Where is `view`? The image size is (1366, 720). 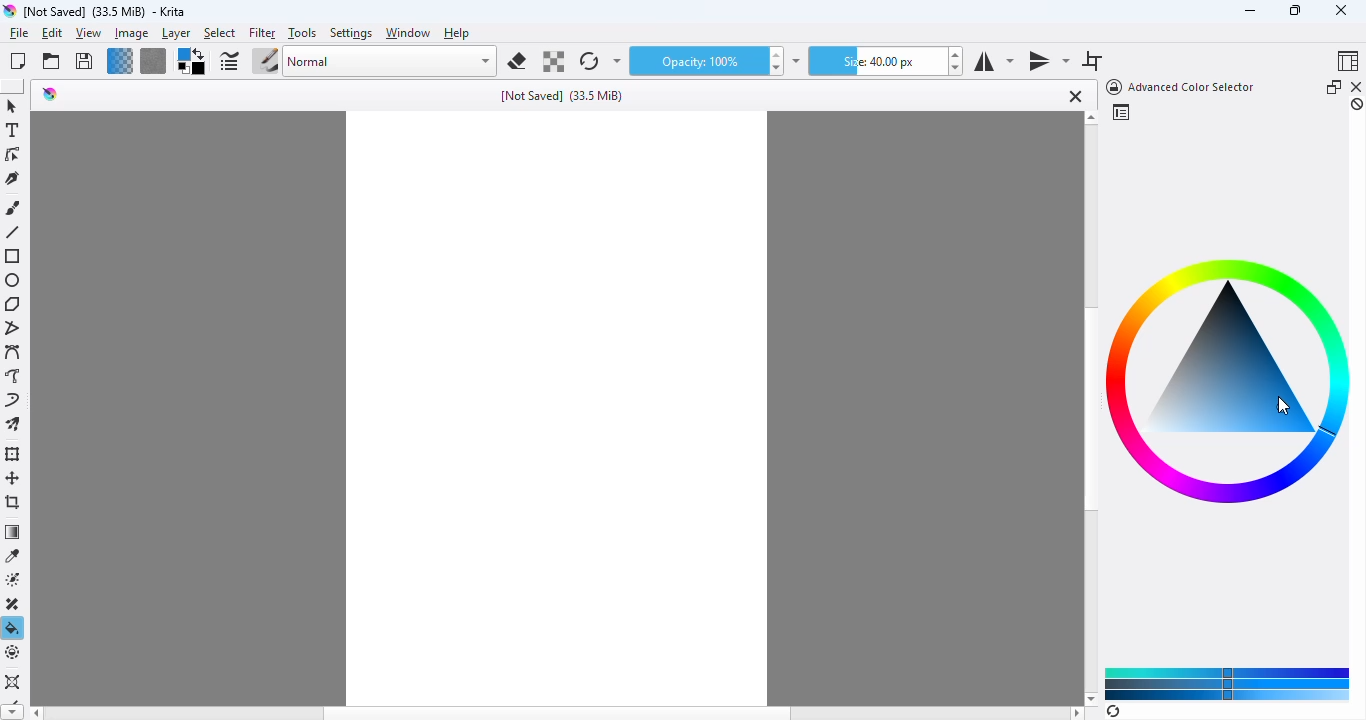 view is located at coordinates (89, 34).